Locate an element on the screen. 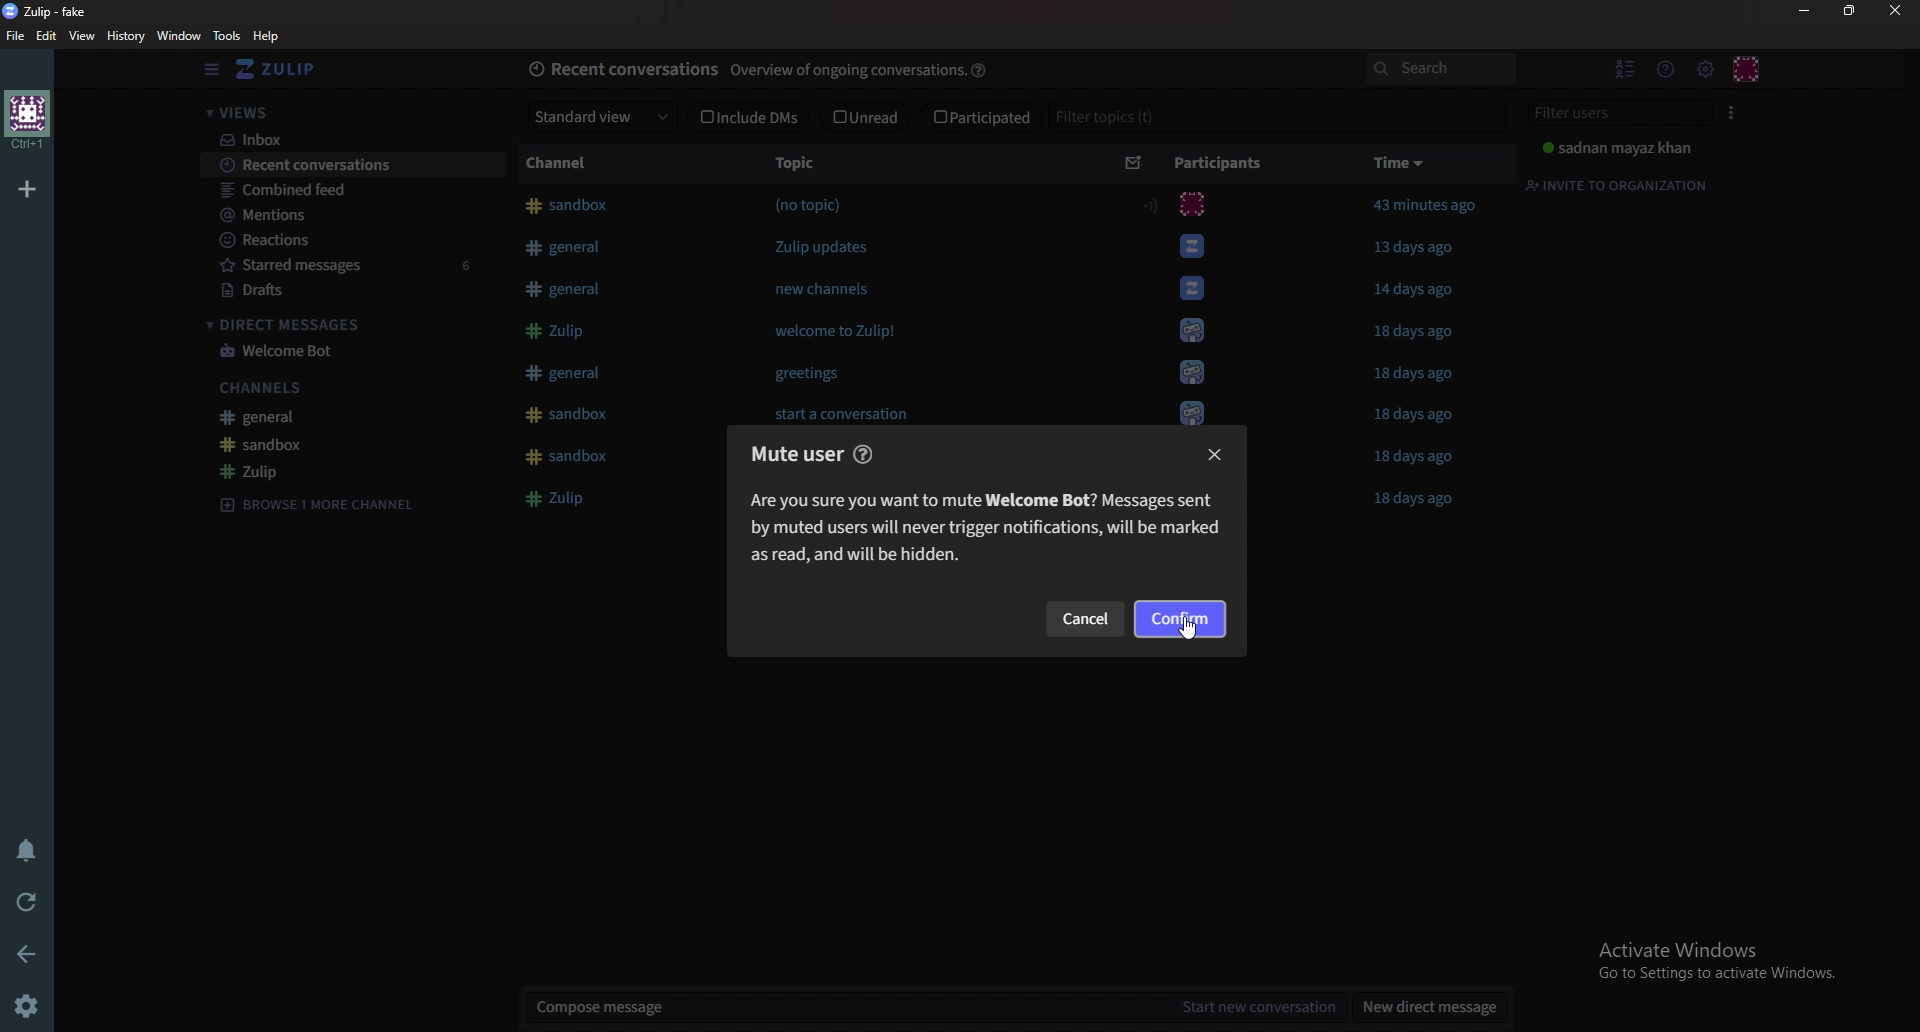  18 days ago is located at coordinates (1414, 331).